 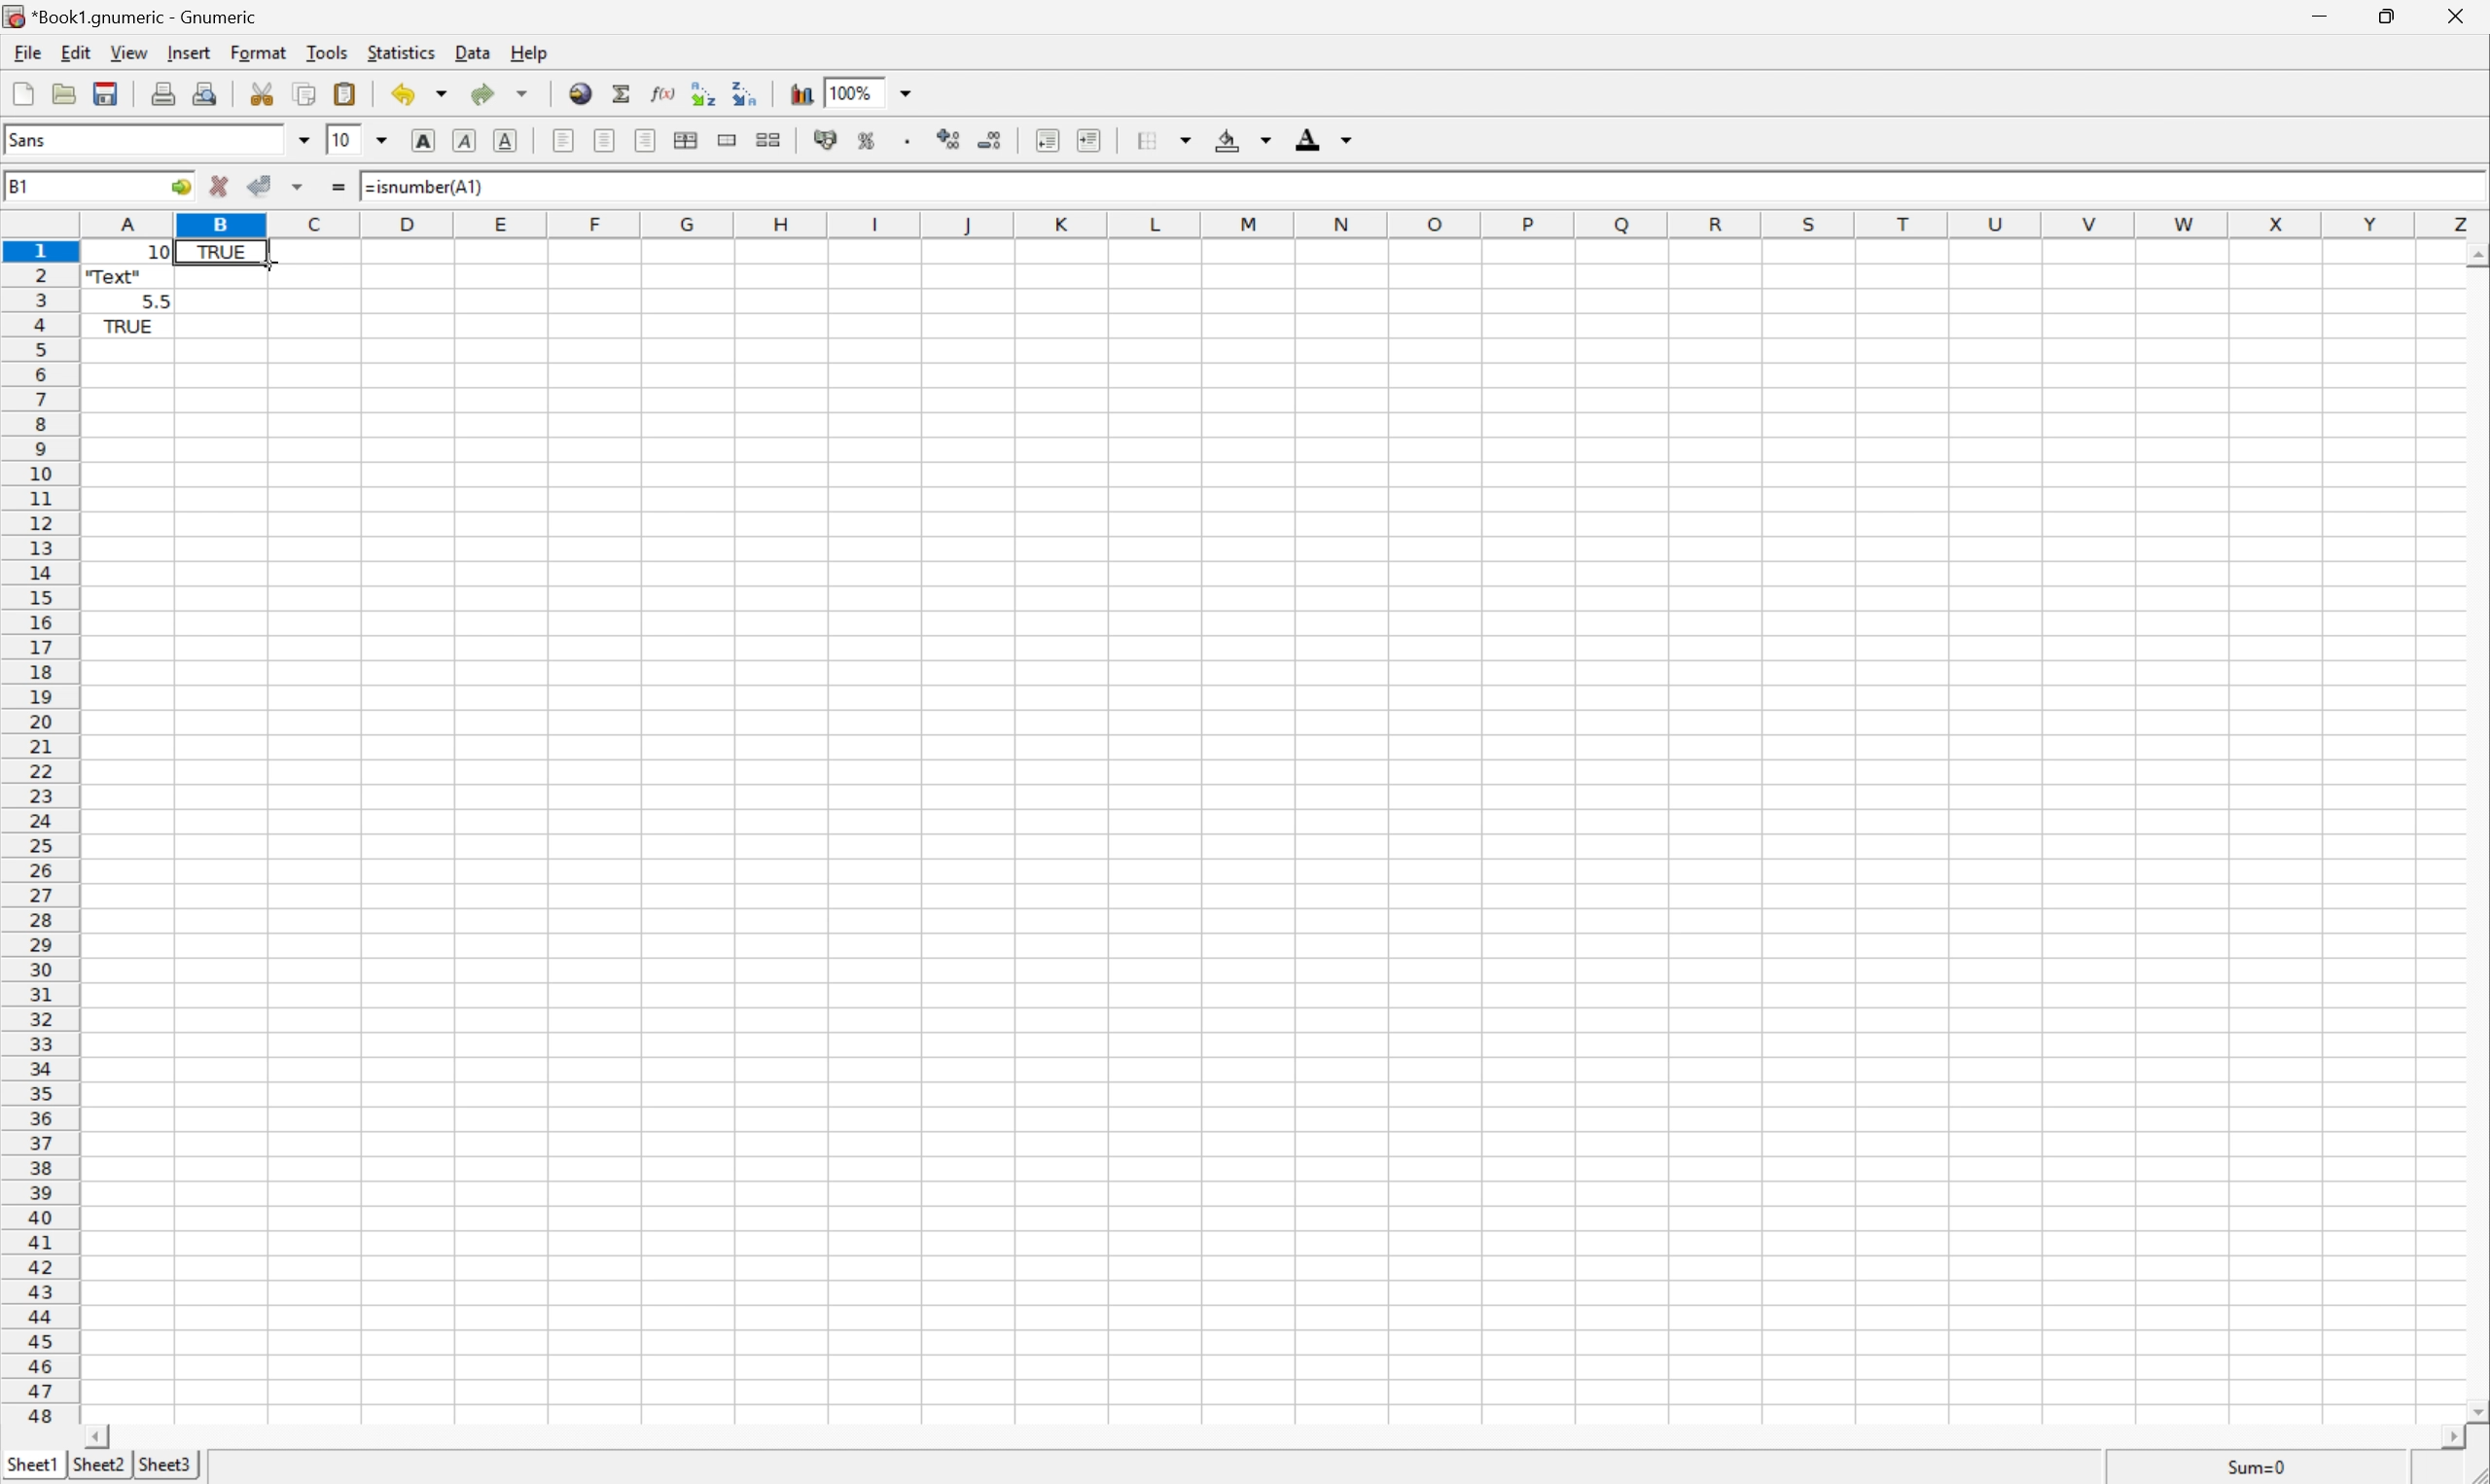 What do you see at coordinates (400, 51) in the screenshot?
I see `Statistics` at bounding box center [400, 51].